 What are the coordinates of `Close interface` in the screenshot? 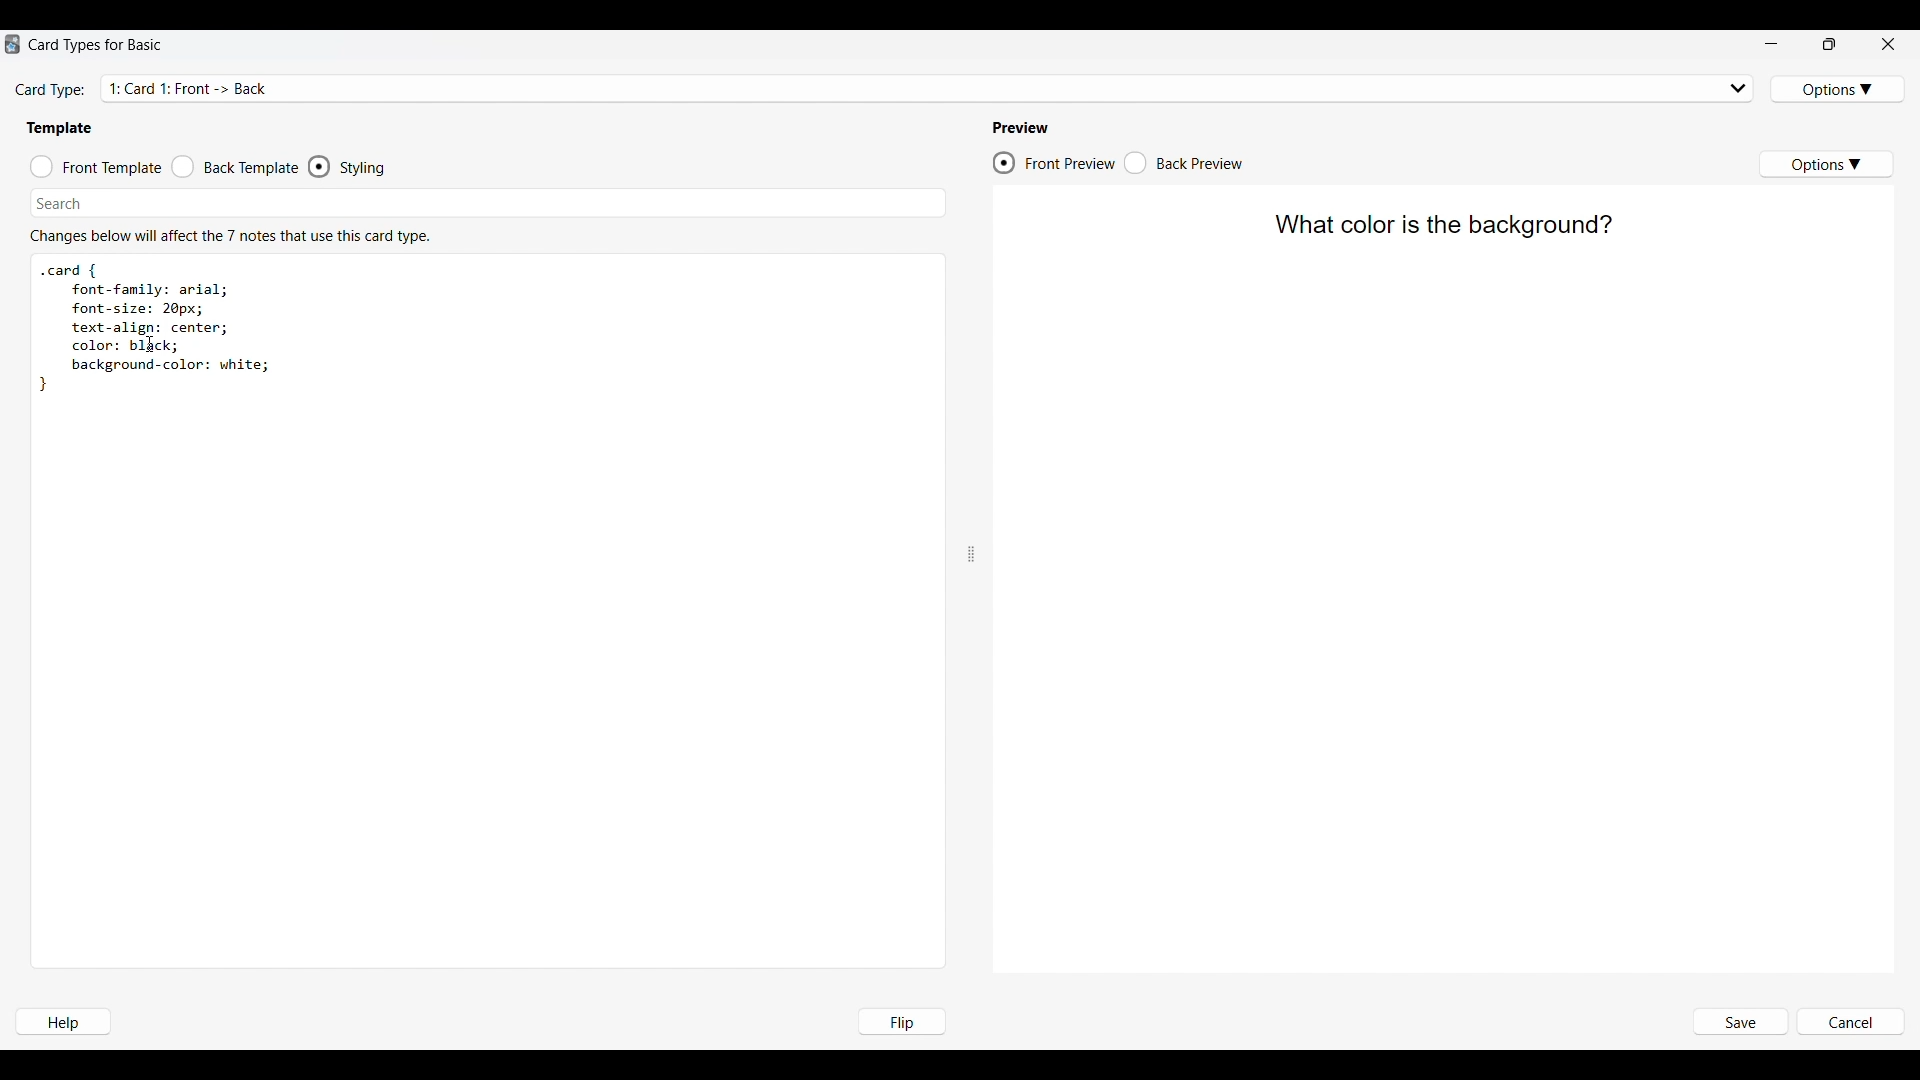 It's located at (1888, 43).